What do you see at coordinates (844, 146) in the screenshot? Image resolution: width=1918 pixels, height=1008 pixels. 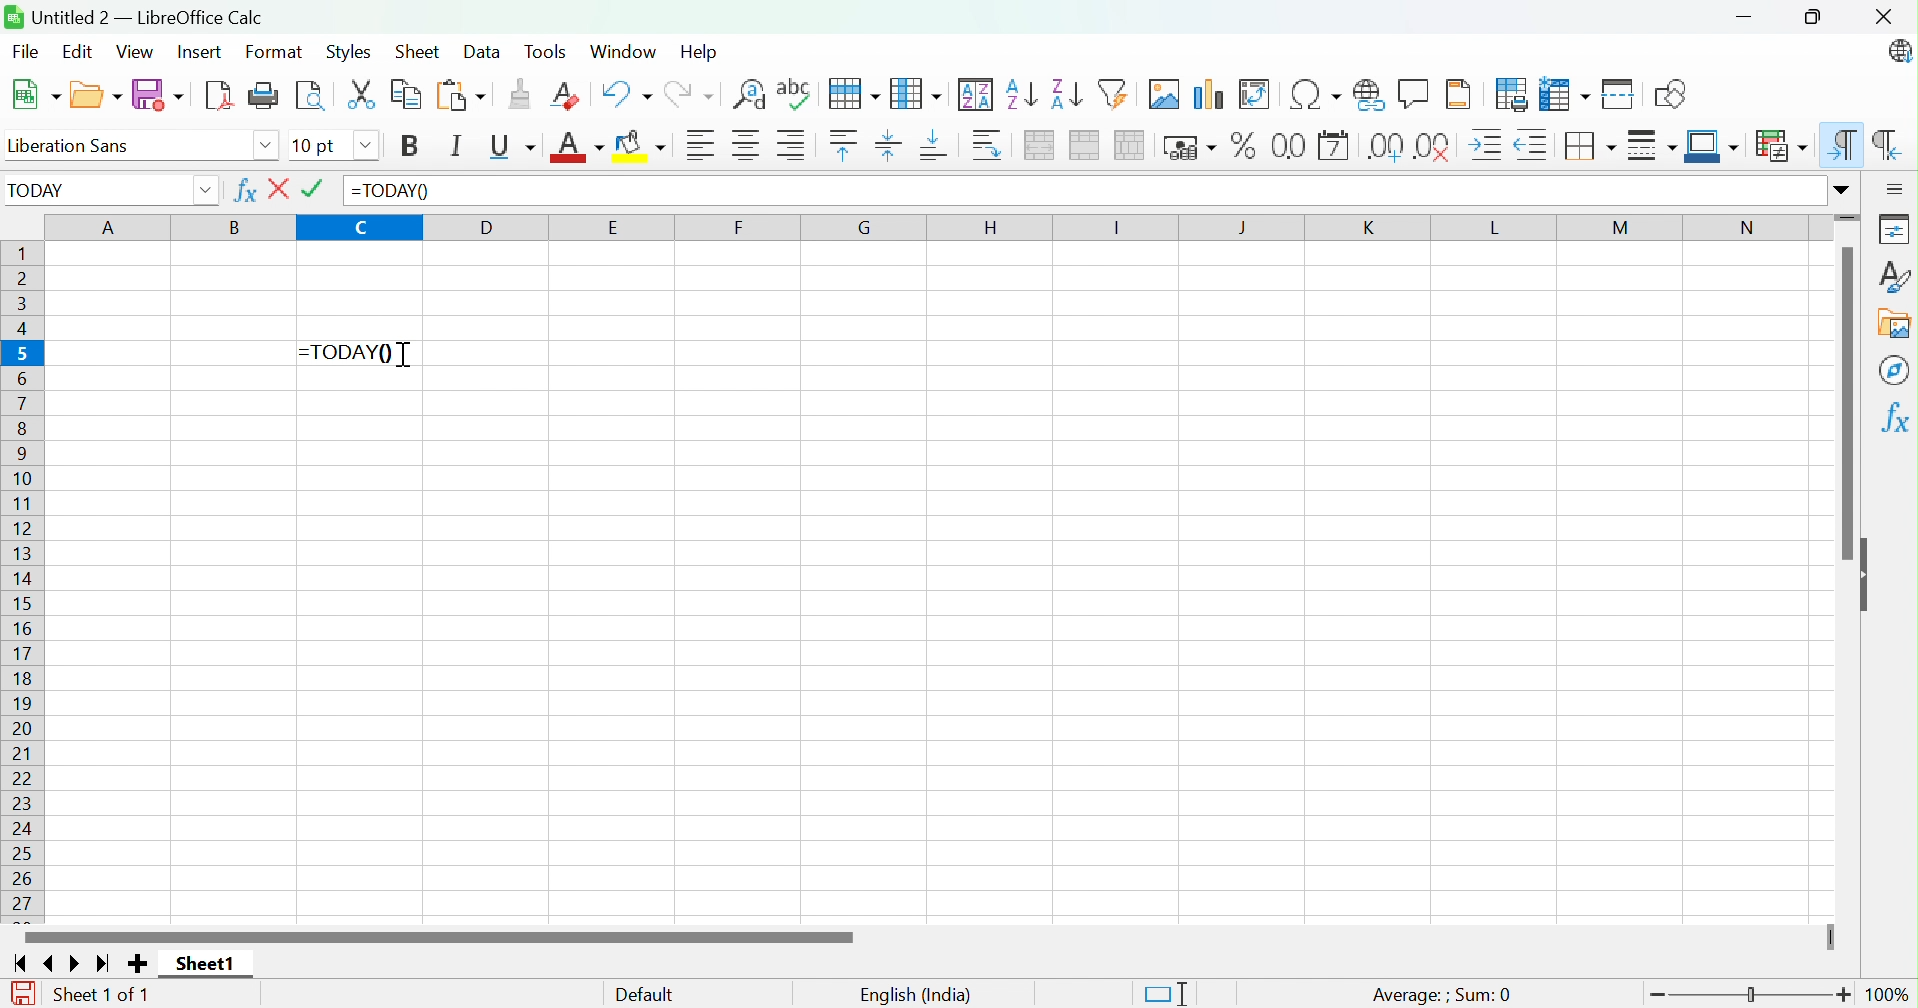 I see `Align top` at bounding box center [844, 146].